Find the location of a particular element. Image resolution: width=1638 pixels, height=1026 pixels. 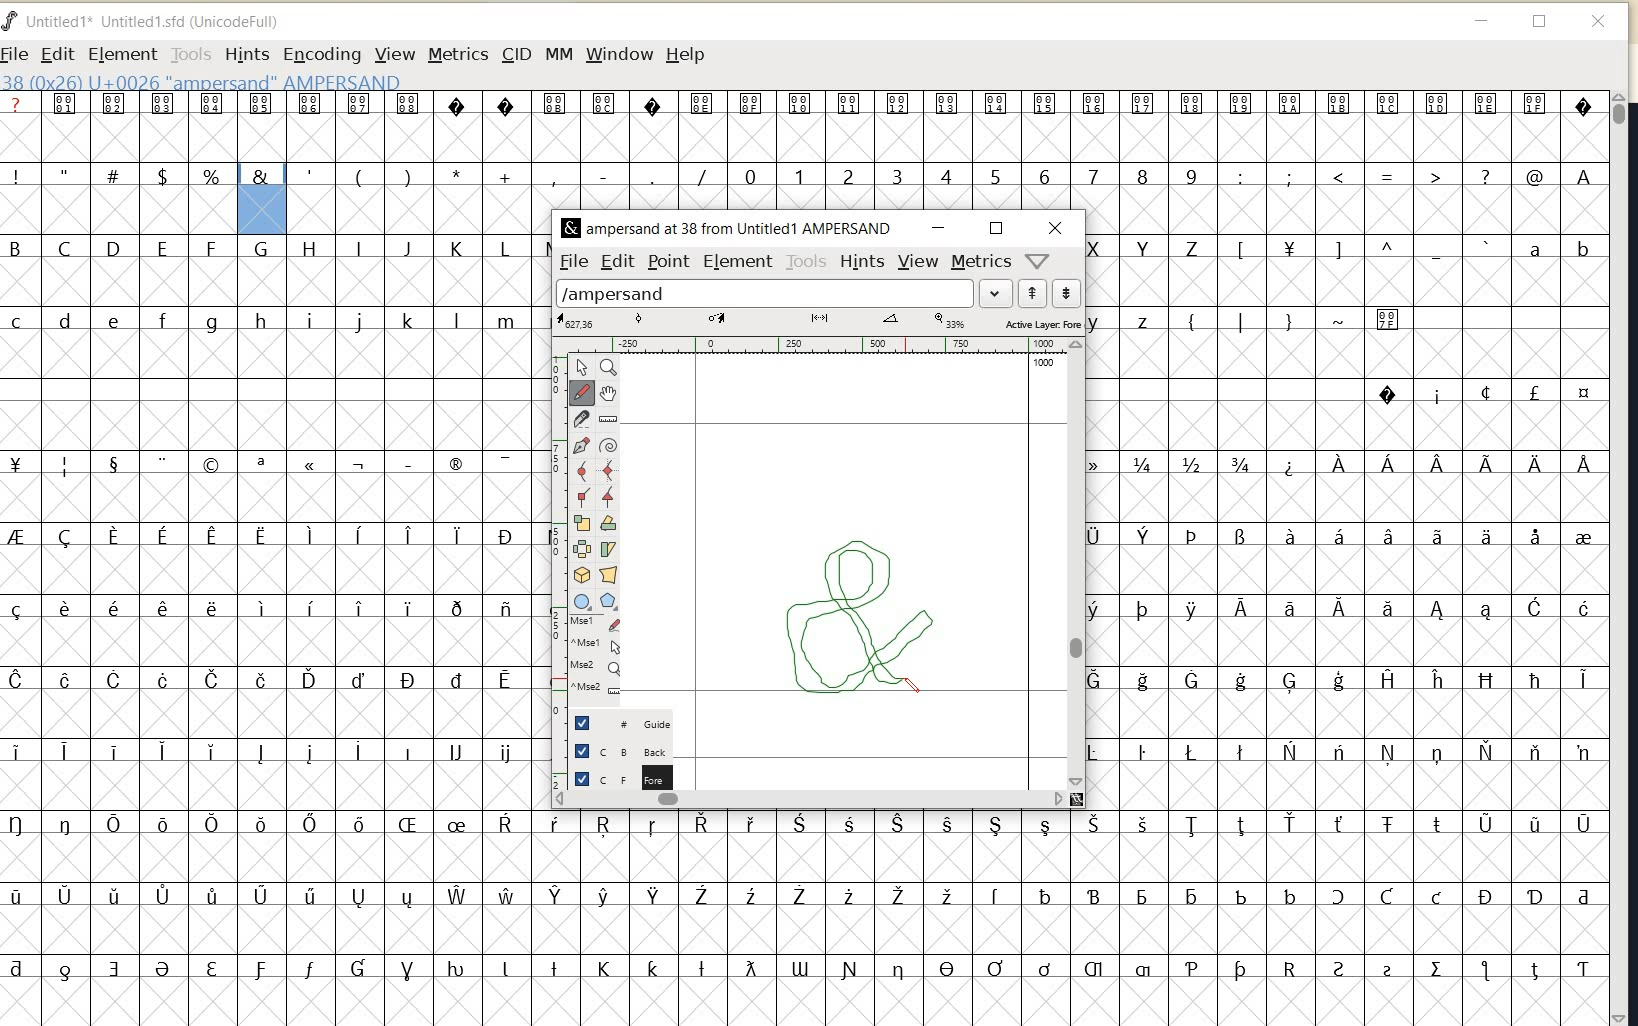

HELP/WINDOW is located at coordinates (1038, 260).